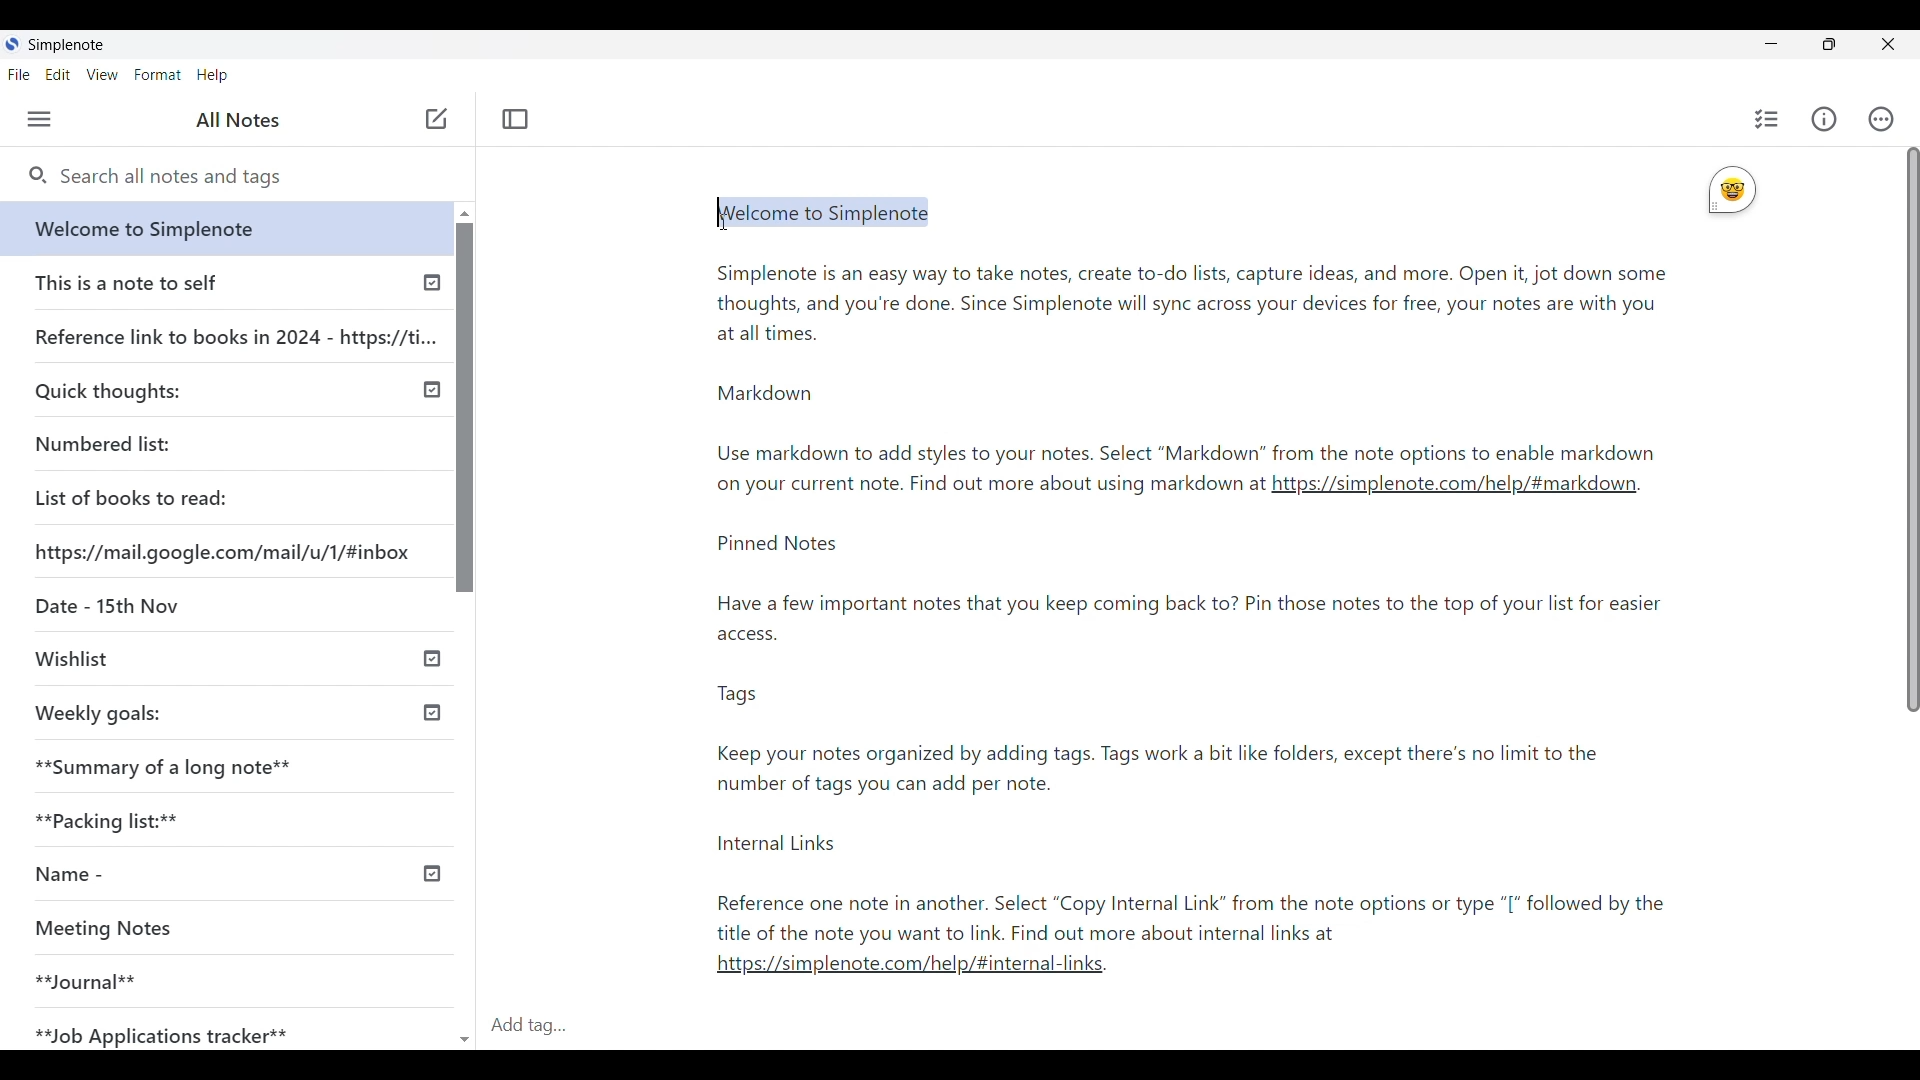 Image resolution: width=1920 pixels, height=1080 pixels. Describe the element at coordinates (1882, 119) in the screenshot. I see `Actions` at that location.